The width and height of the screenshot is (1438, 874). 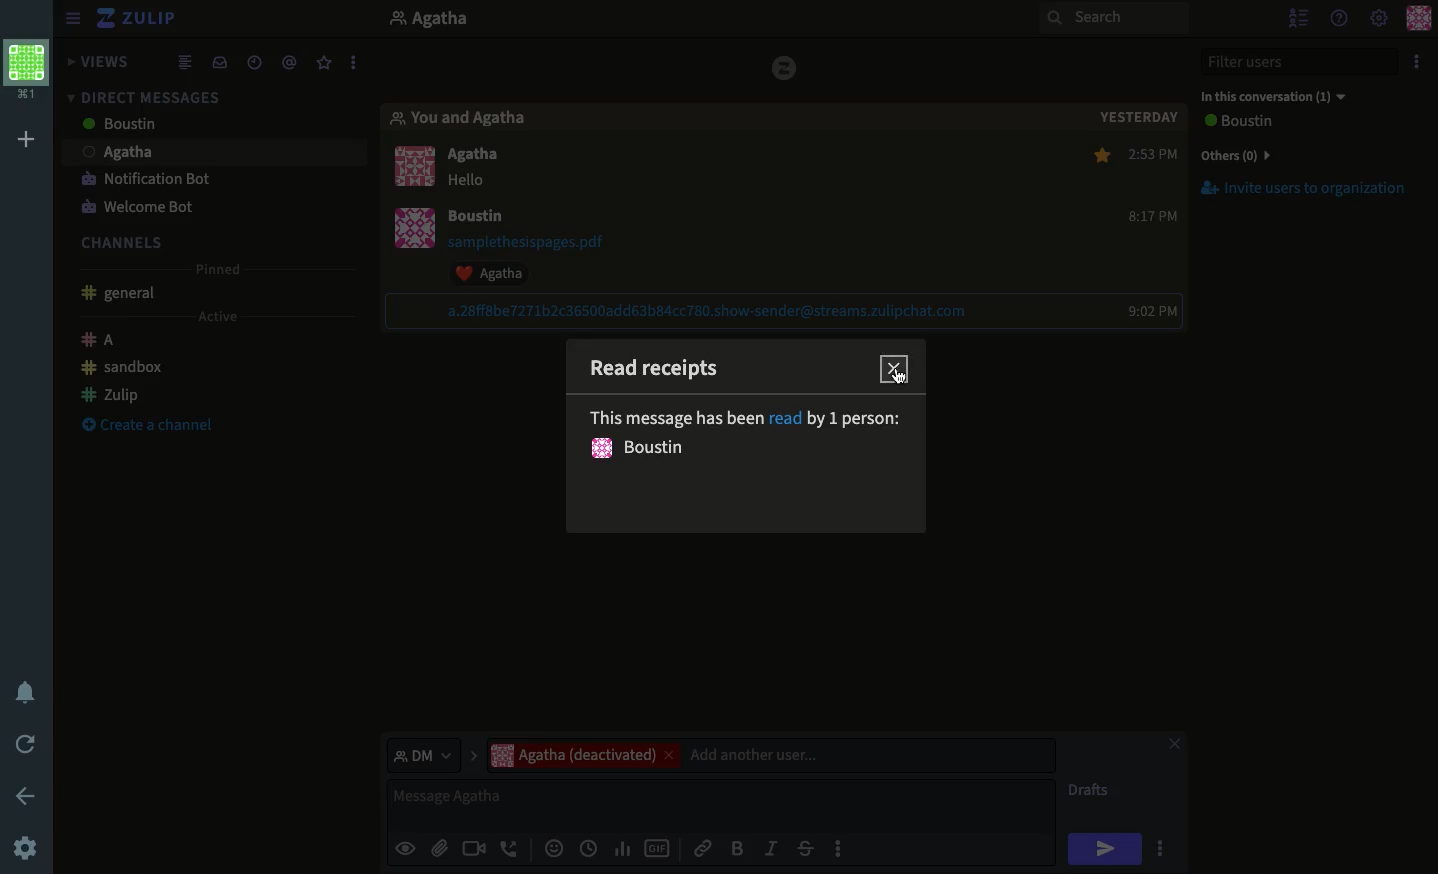 I want to click on options, so click(x=840, y=854).